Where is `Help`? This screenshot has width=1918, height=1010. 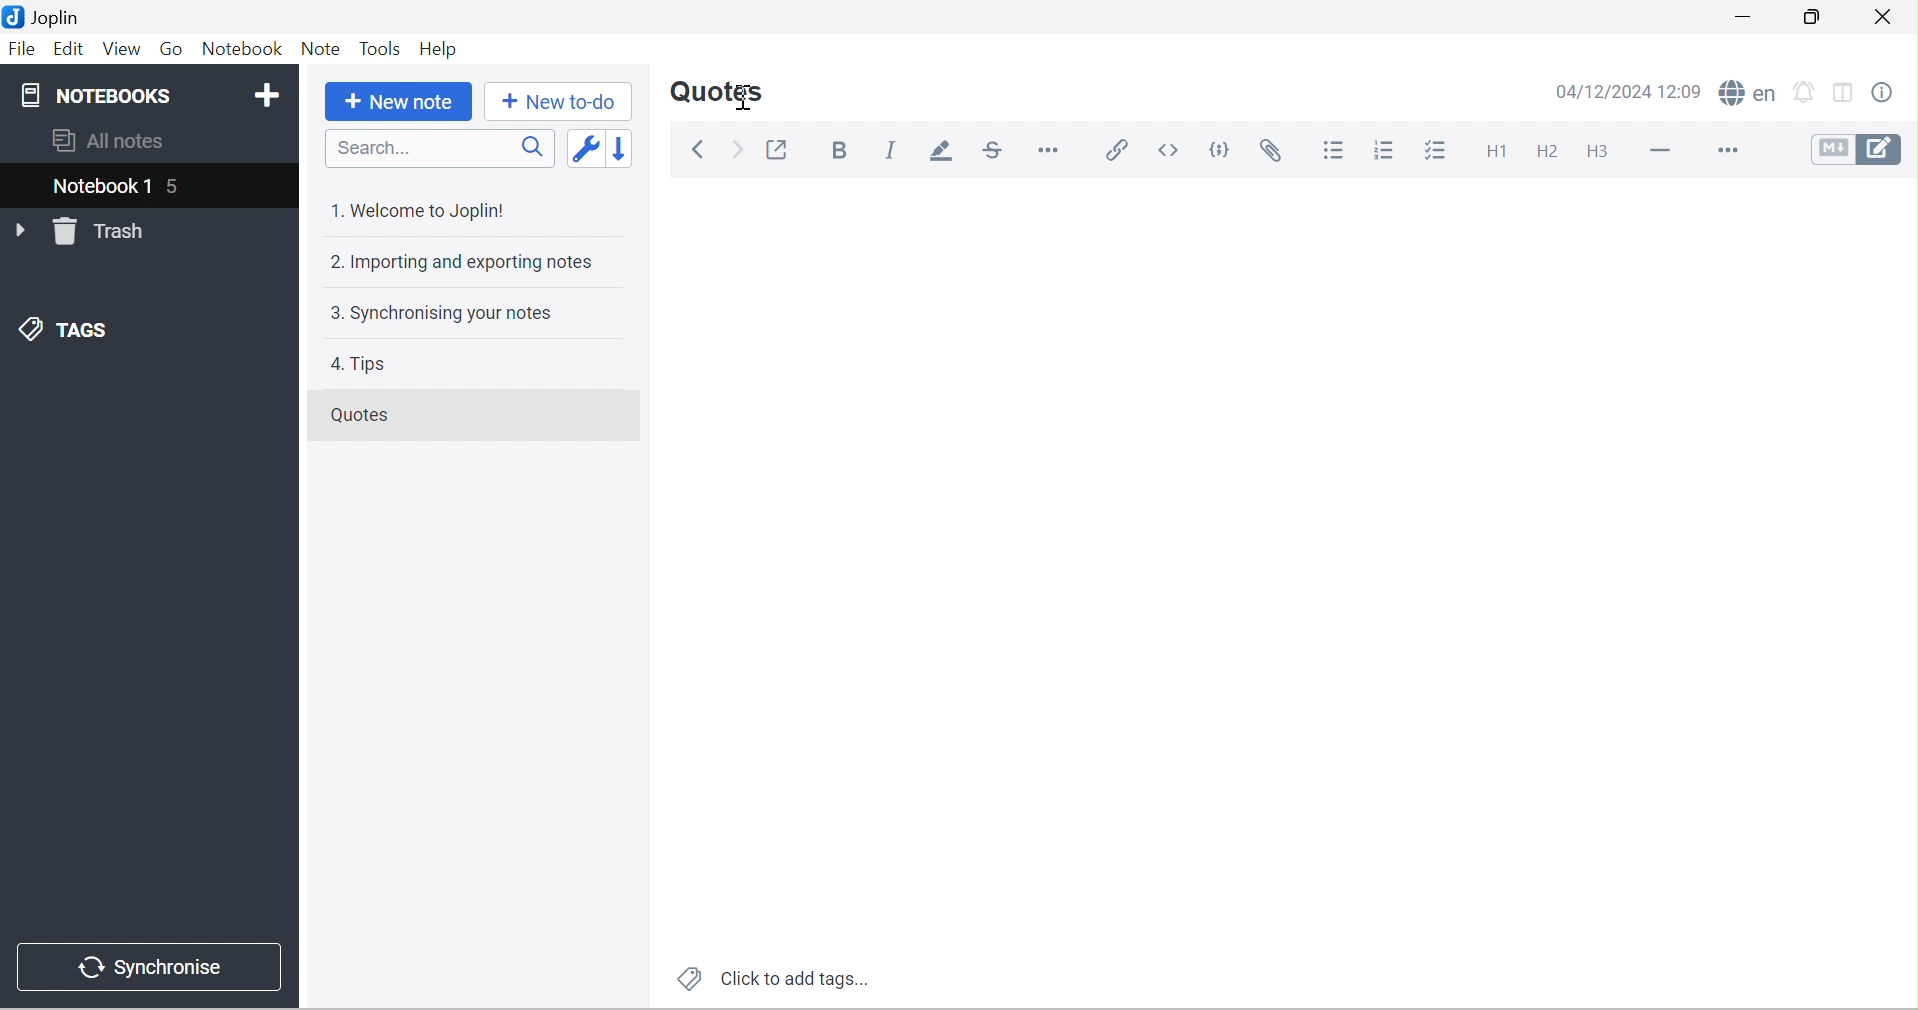 Help is located at coordinates (443, 48).